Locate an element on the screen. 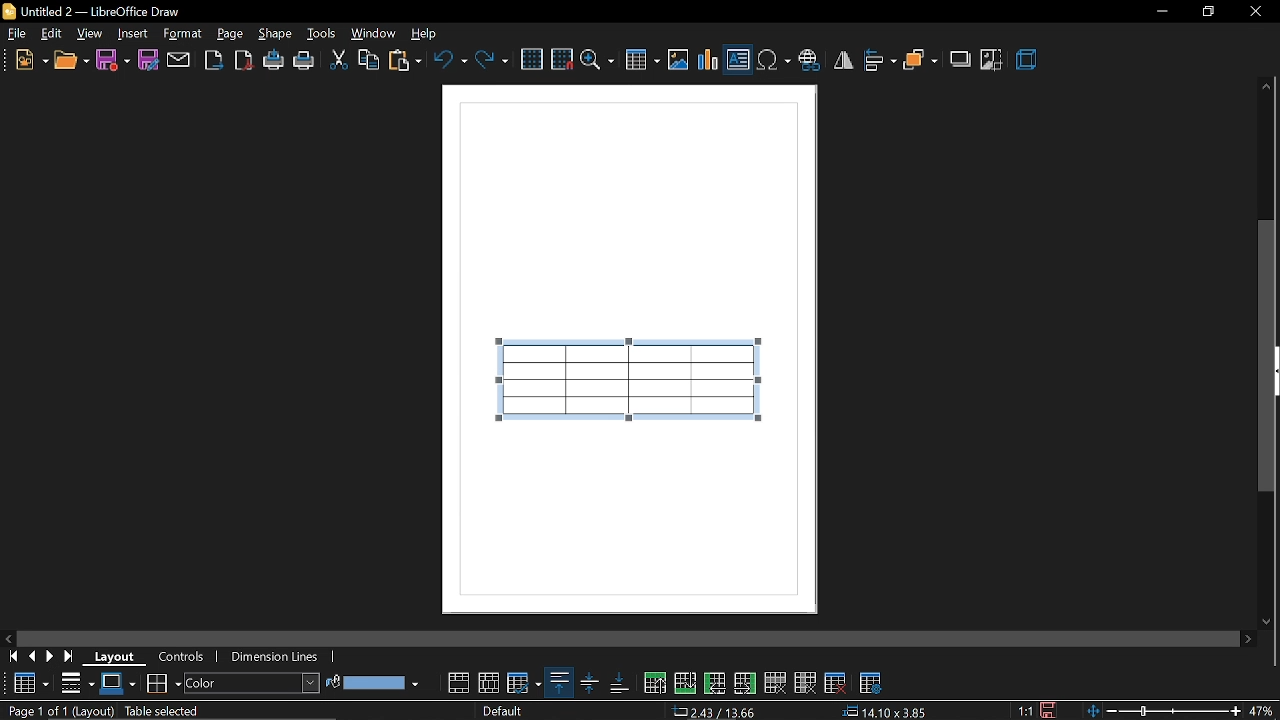  insert column after is located at coordinates (747, 681).